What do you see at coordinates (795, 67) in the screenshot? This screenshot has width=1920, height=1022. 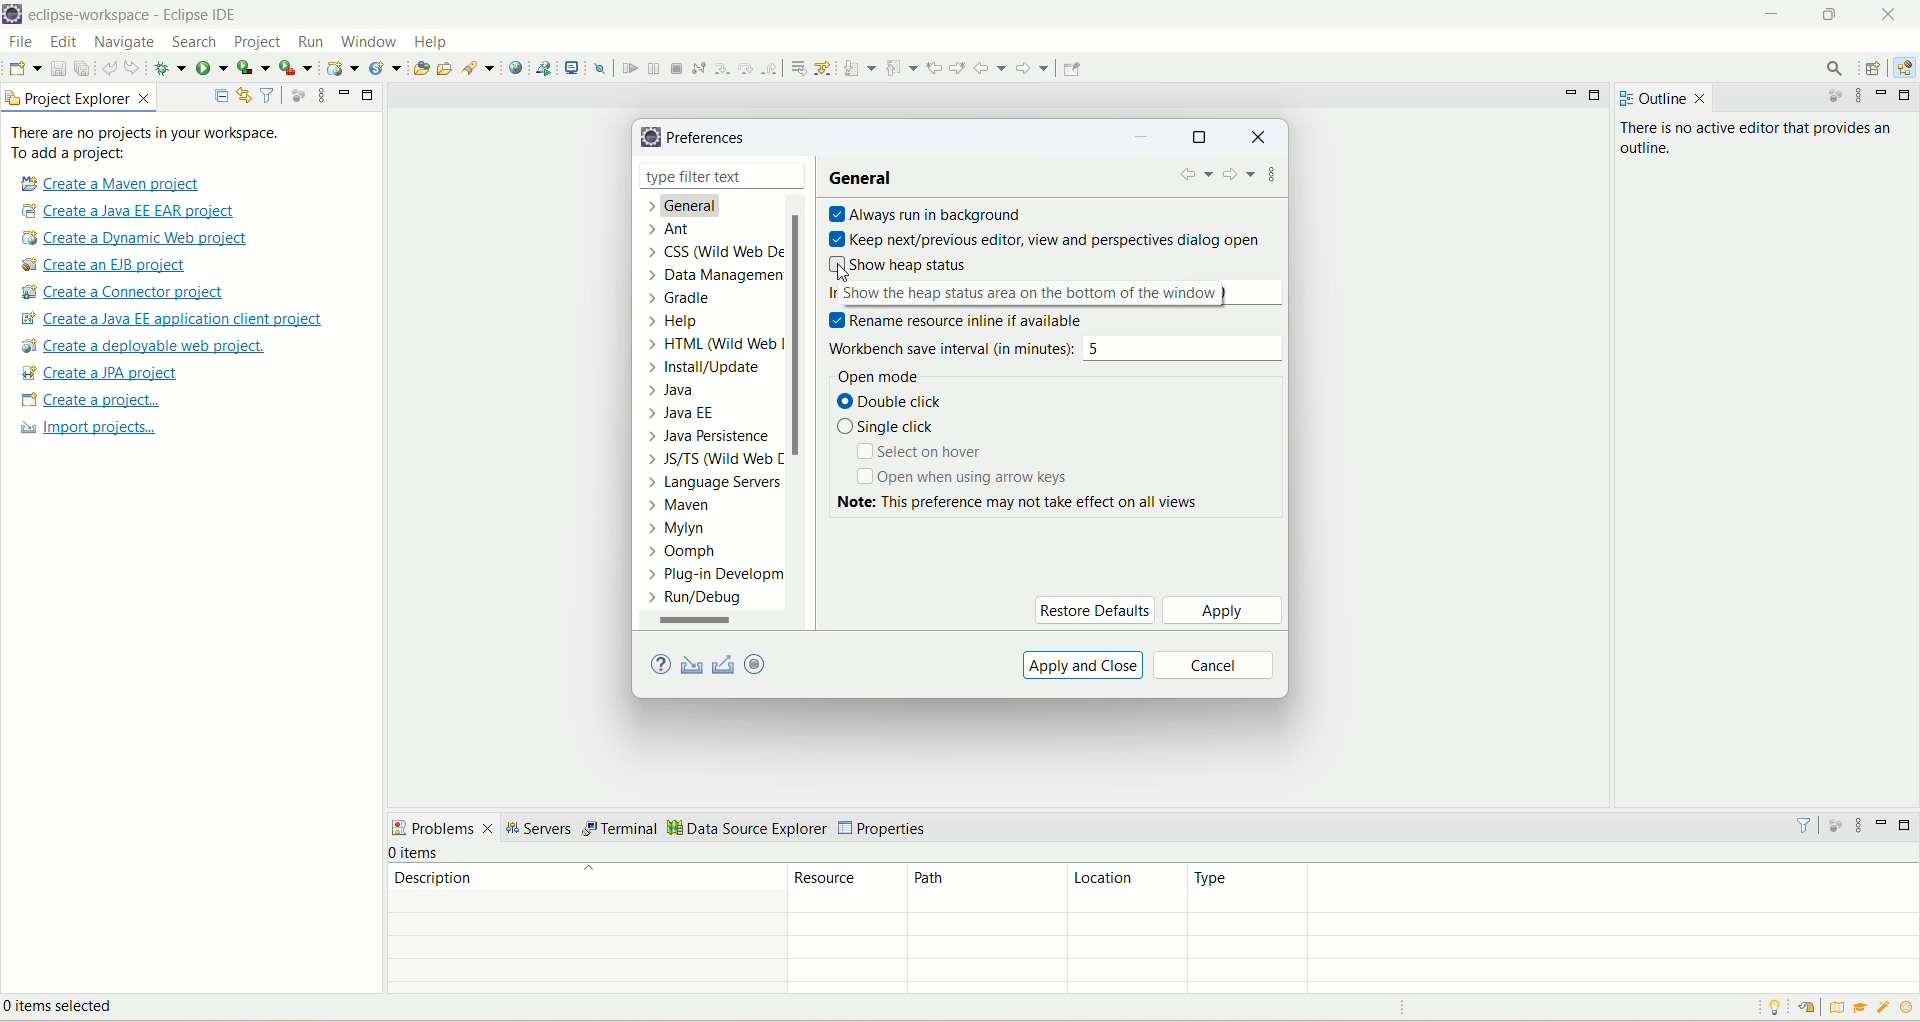 I see `drop to frames` at bounding box center [795, 67].